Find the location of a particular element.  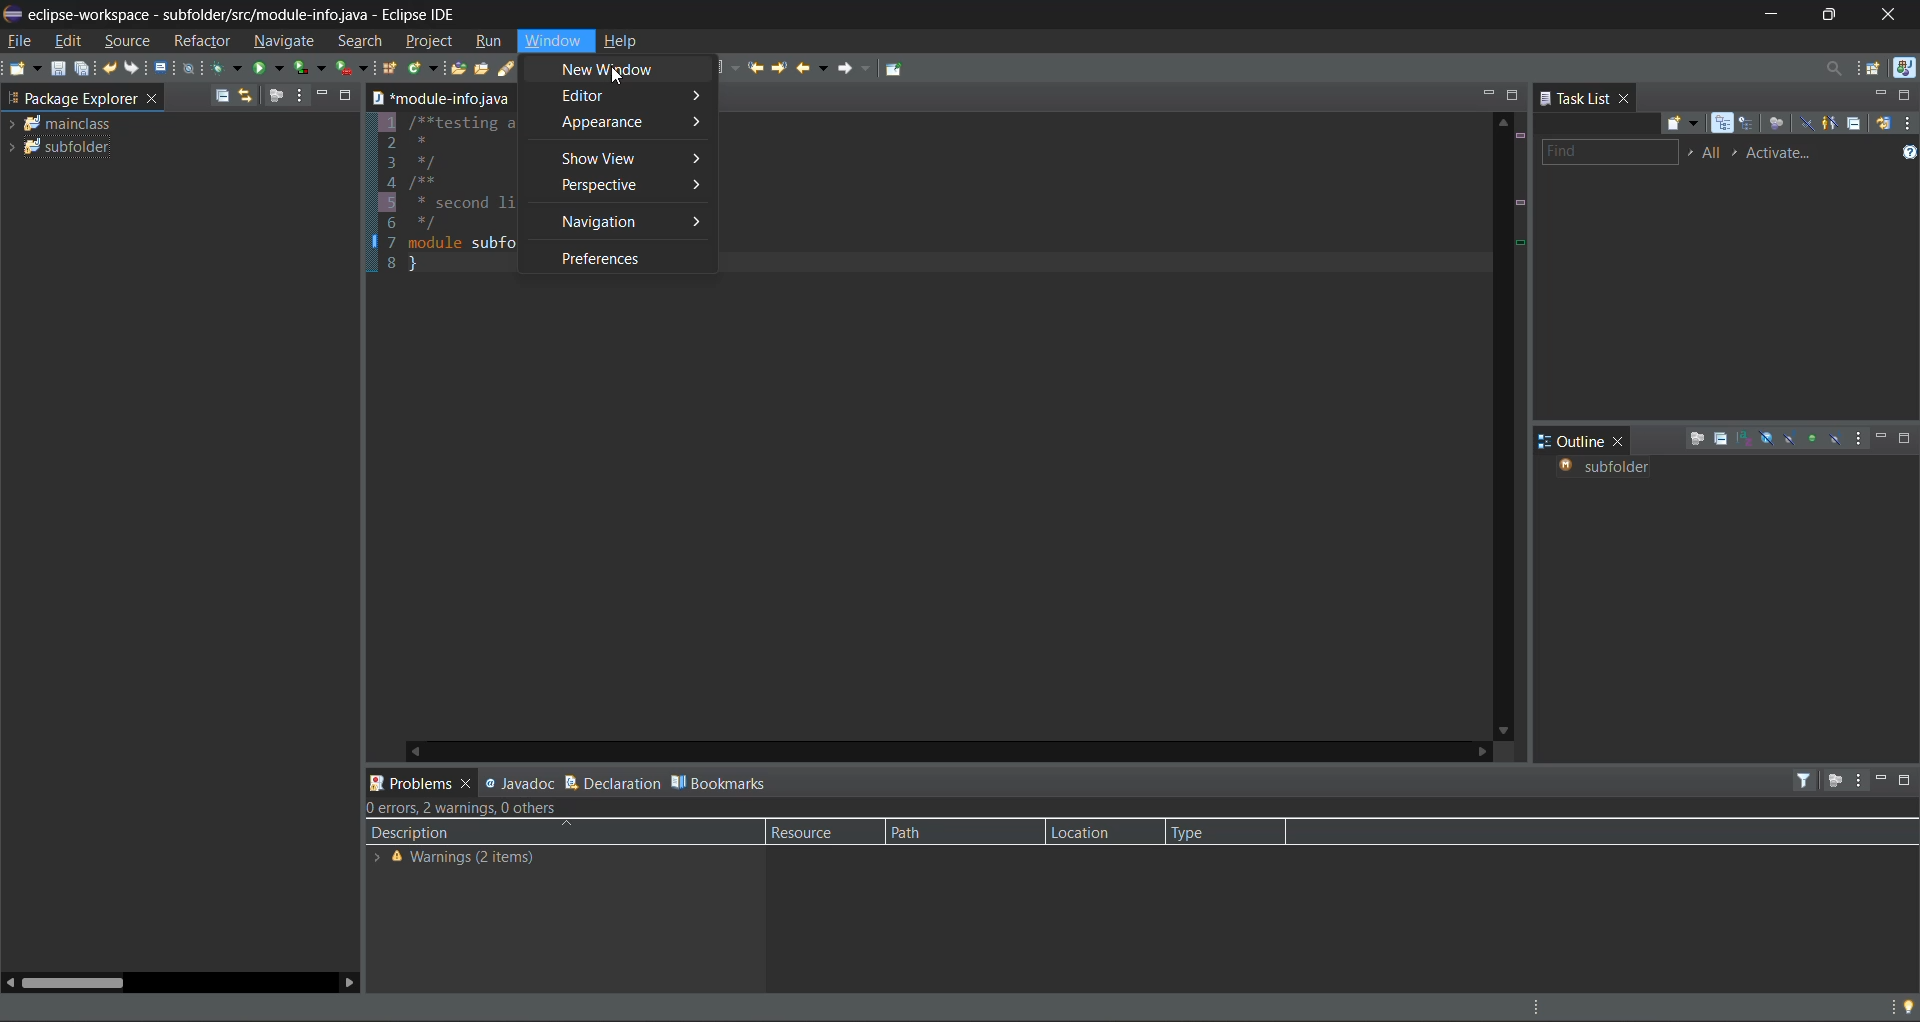

maximize is located at coordinates (1831, 18).